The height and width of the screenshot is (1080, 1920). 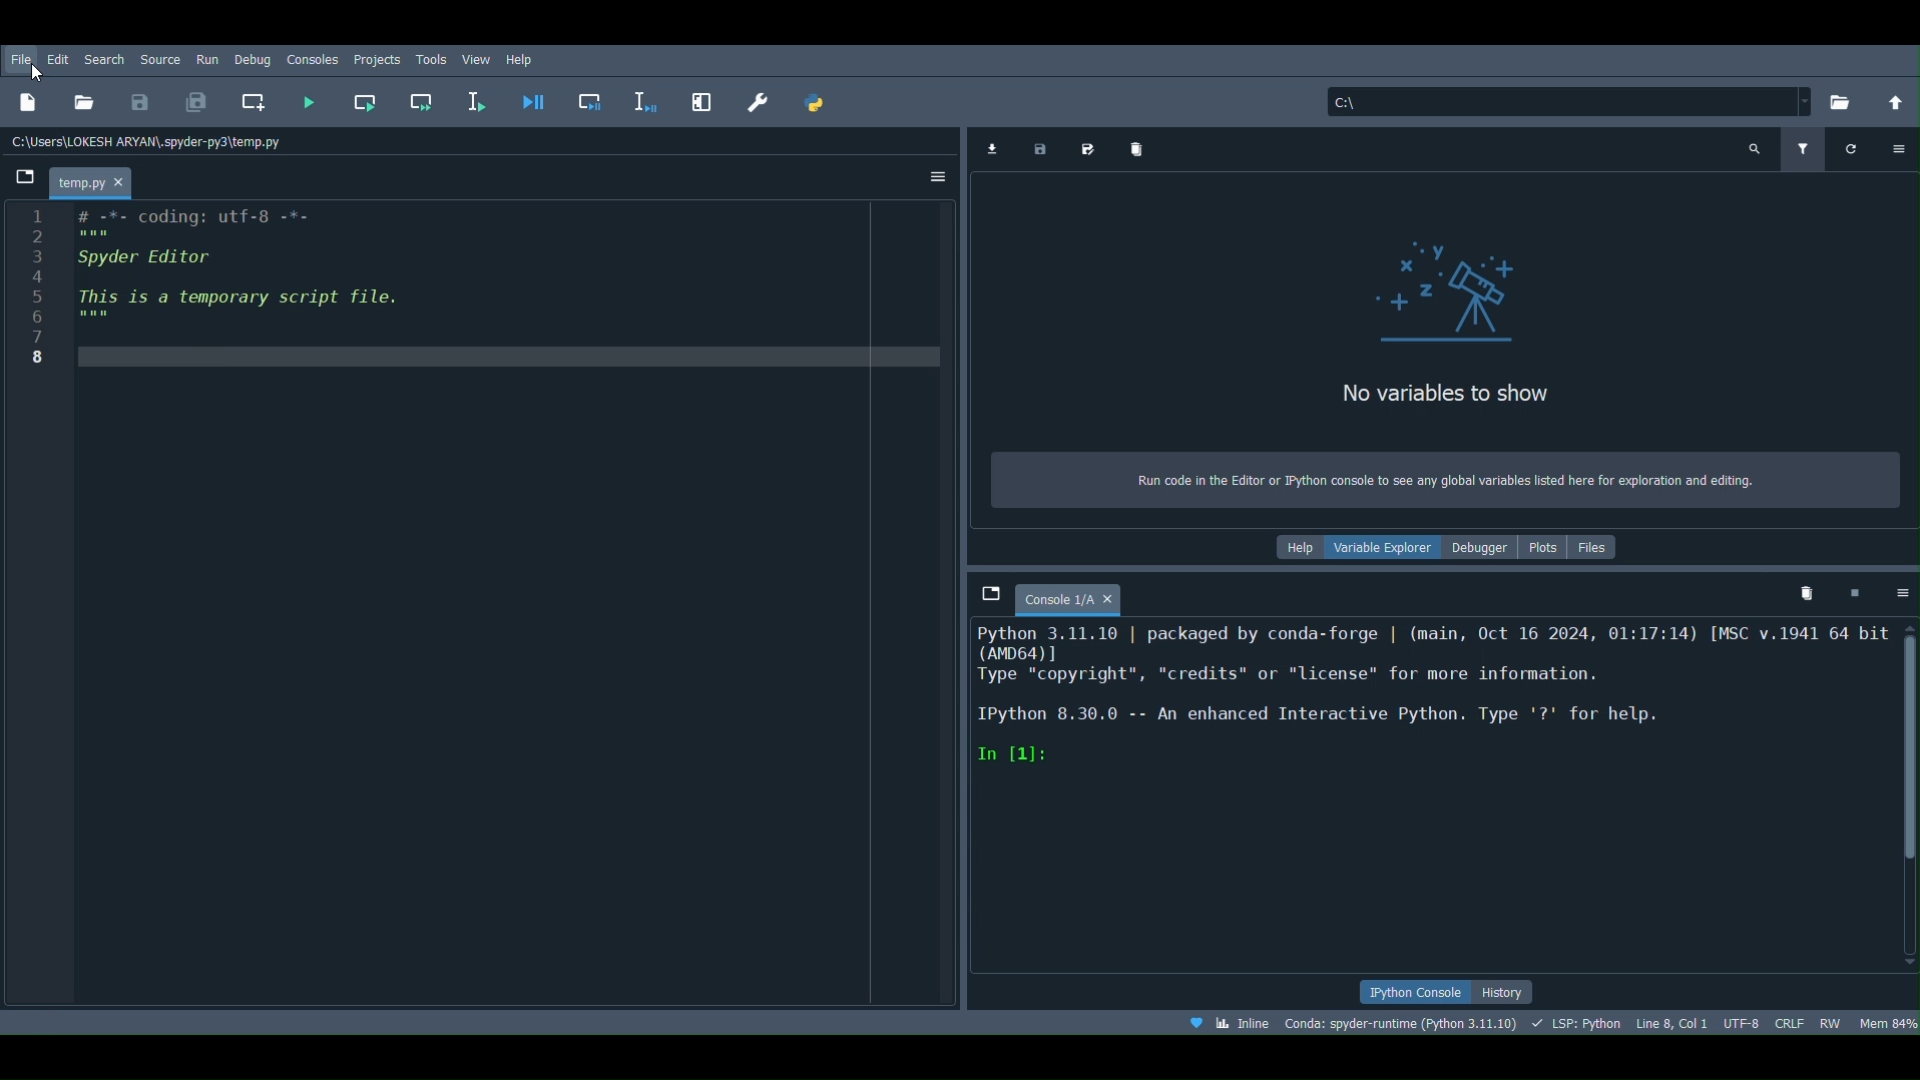 I want to click on Debug, so click(x=249, y=58).